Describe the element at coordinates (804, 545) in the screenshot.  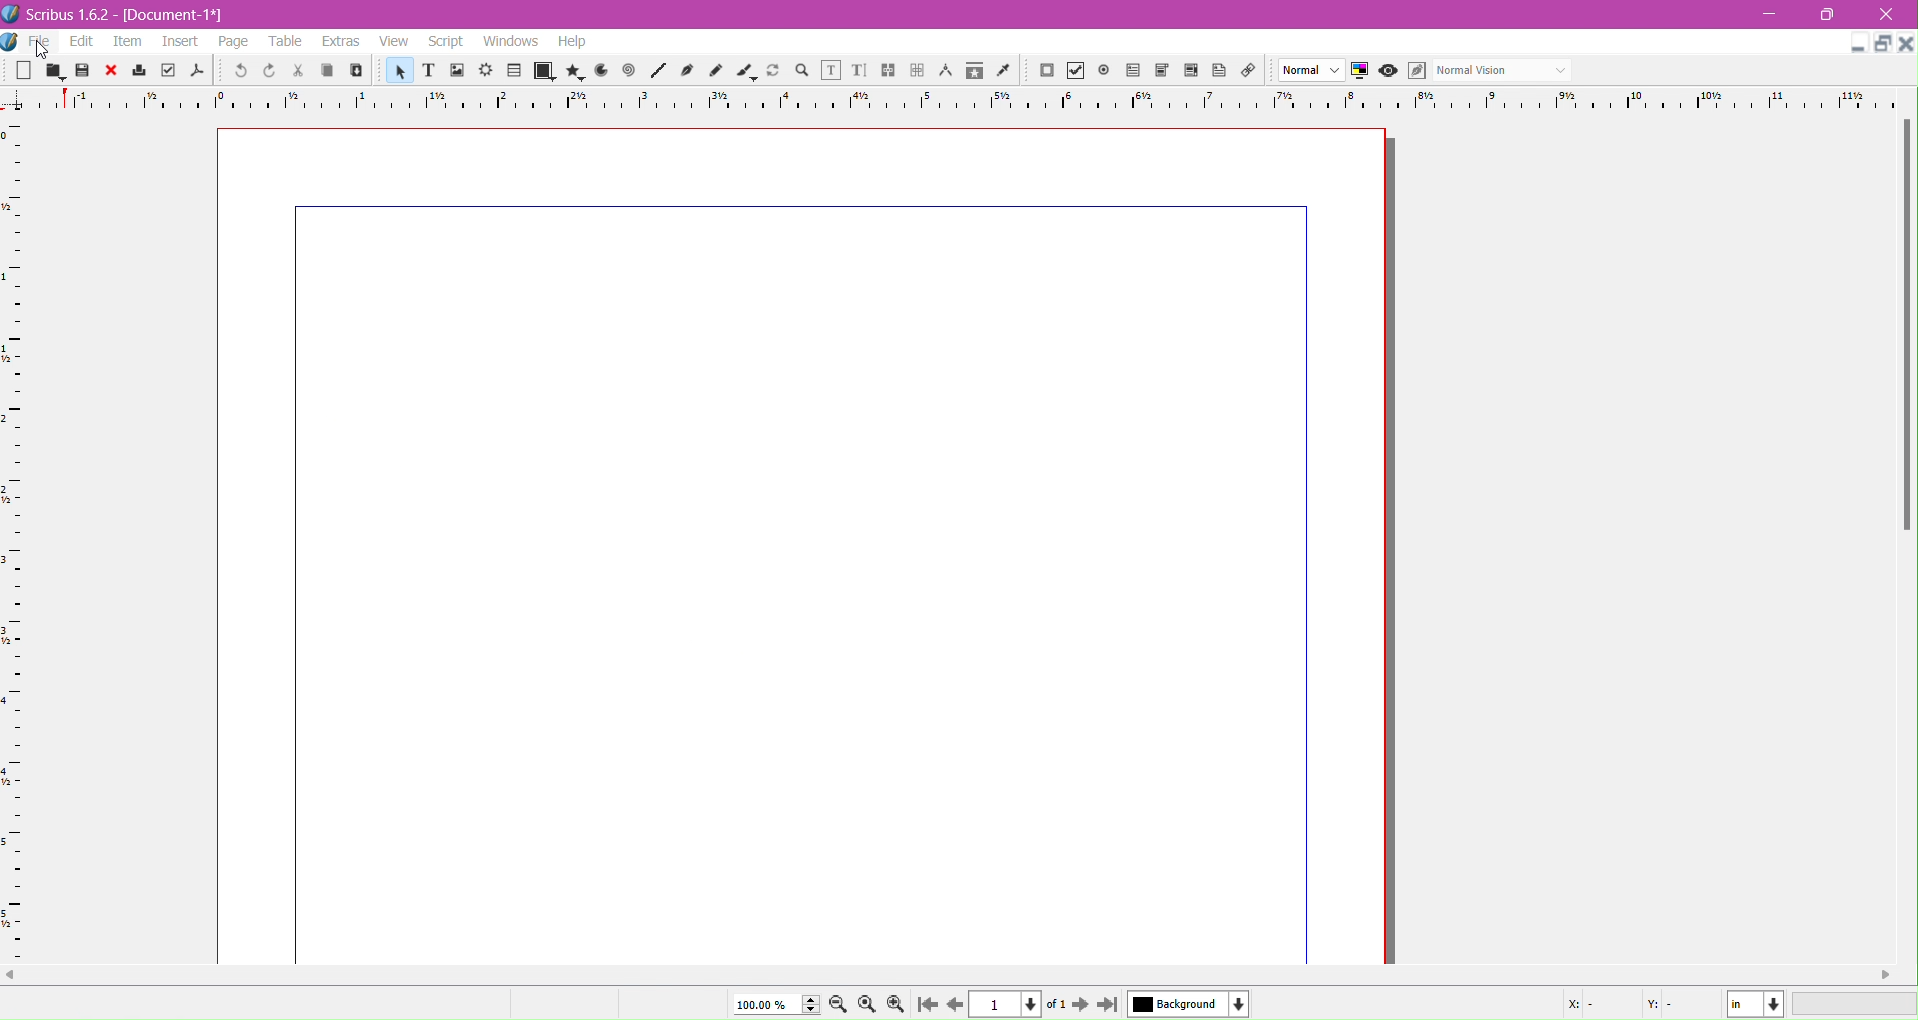
I see `document` at that location.